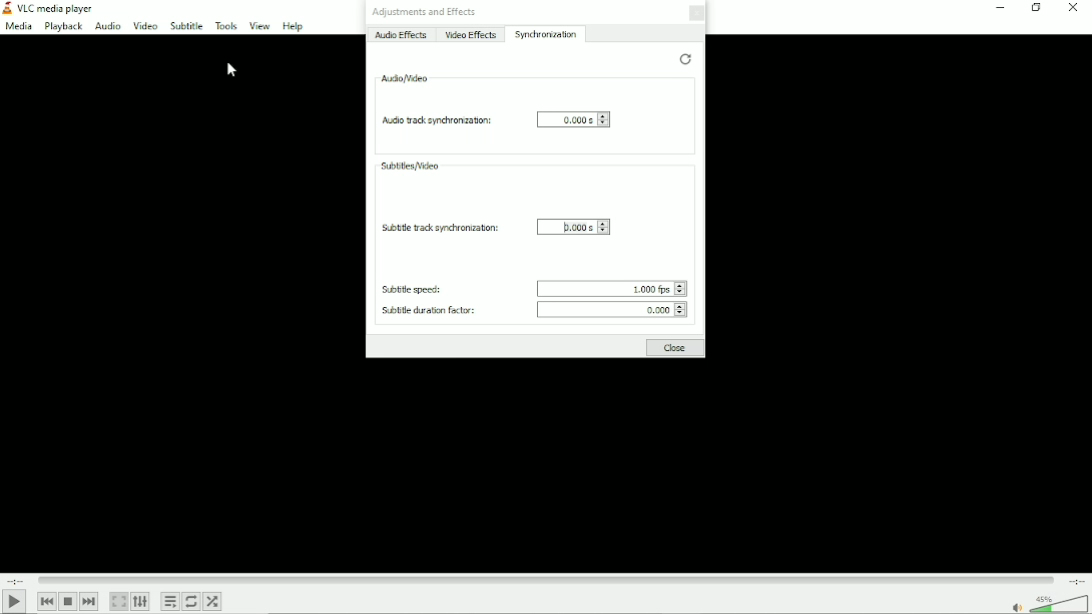 The image size is (1092, 614). What do you see at coordinates (400, 36) in the screenshot?
I see `Audio effects` at bounding box center [400, 36].